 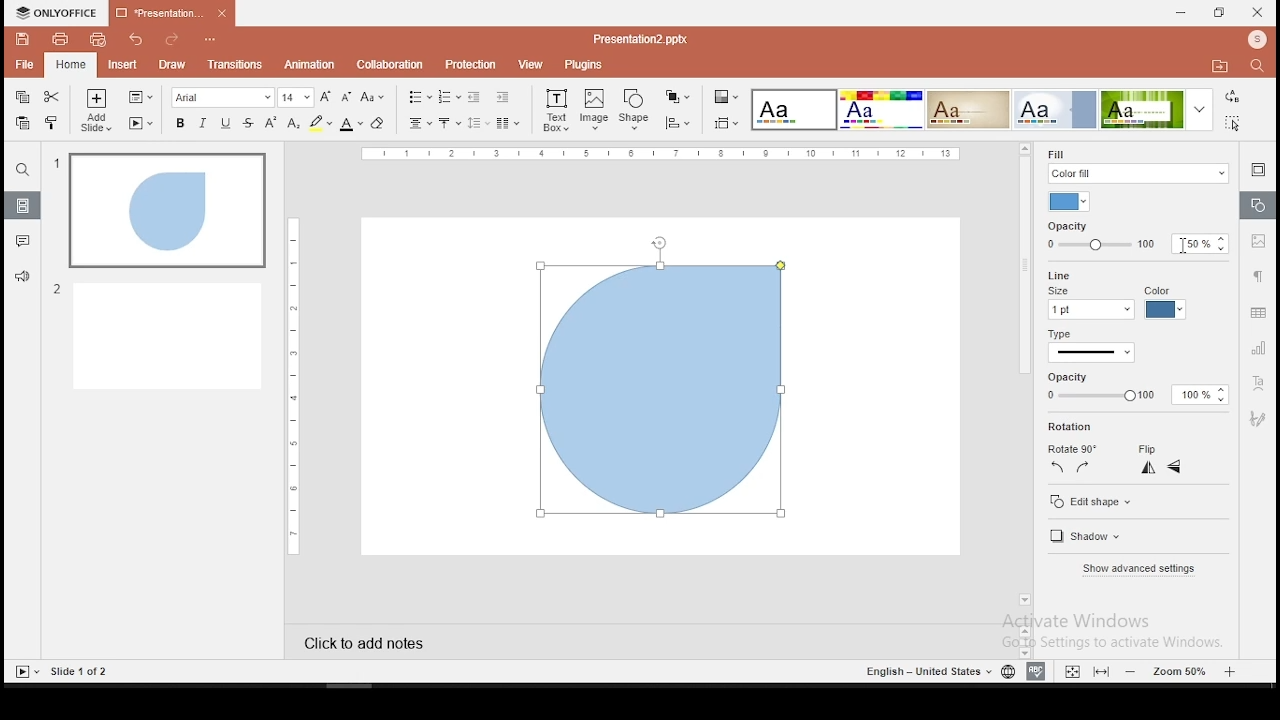 What do you see at coordinates (1257, 314) in the screenshot?
I see `table settings` at bounding box center [1257, 314].